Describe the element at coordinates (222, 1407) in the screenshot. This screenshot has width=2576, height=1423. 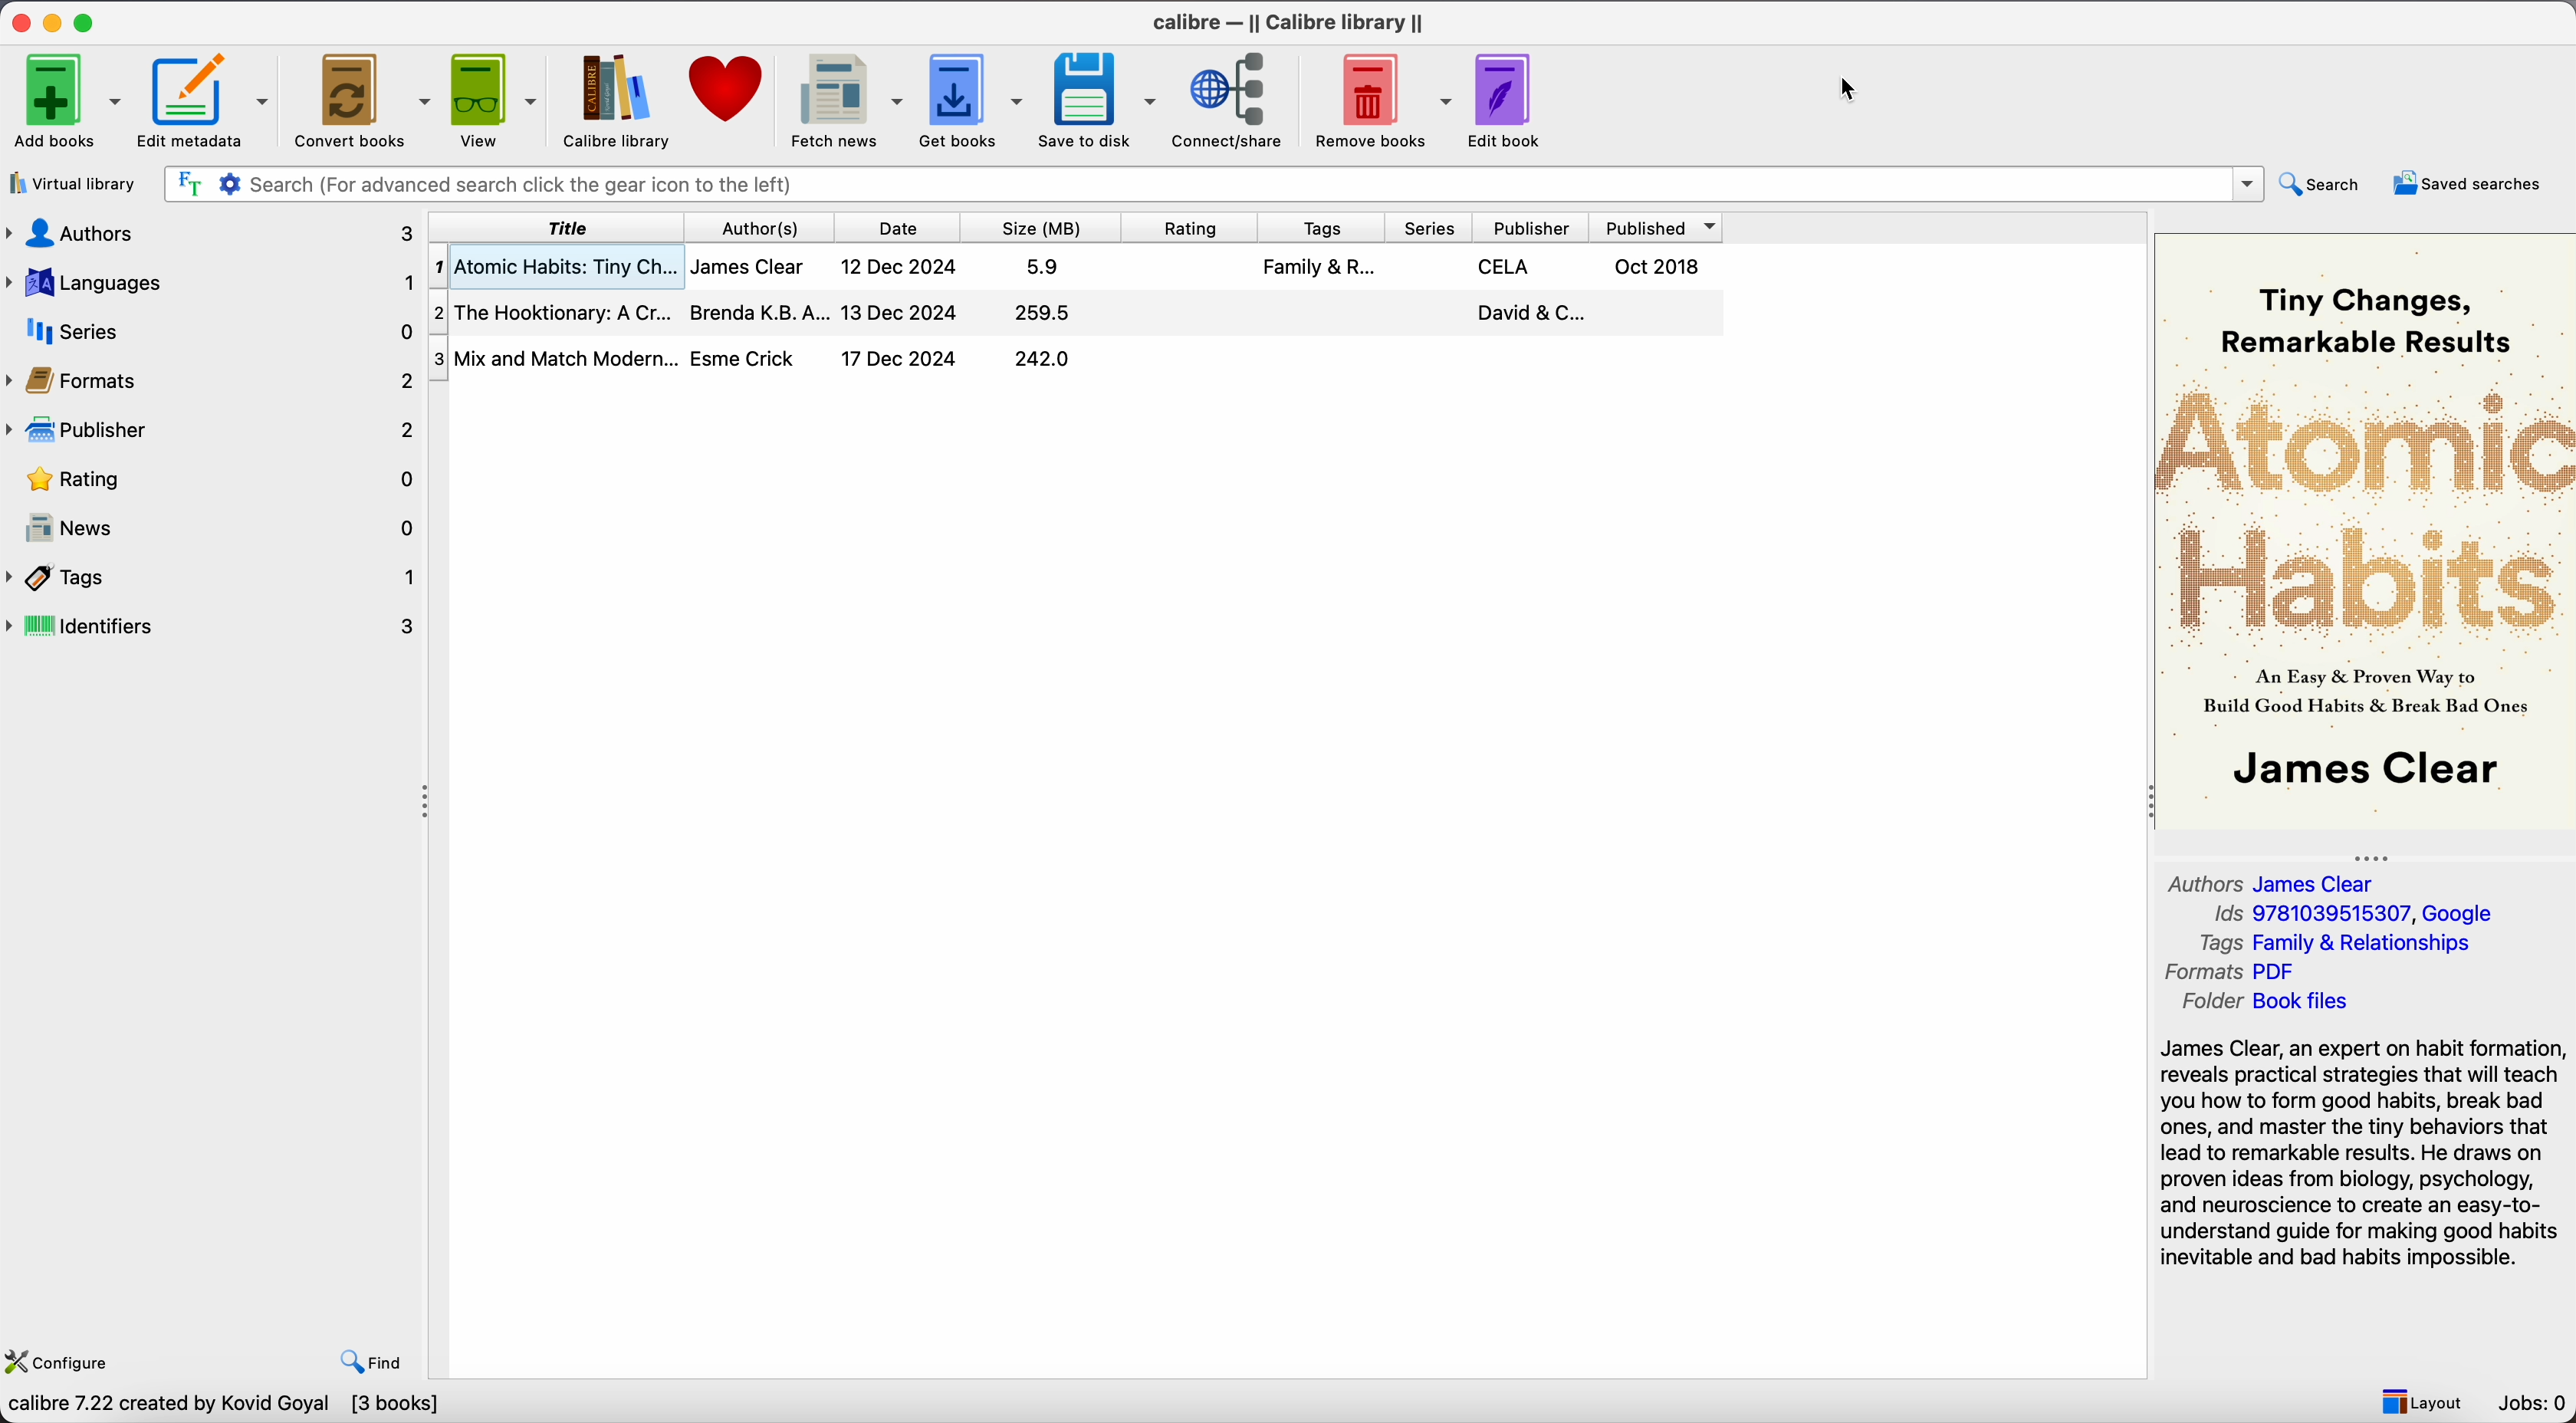
I see `clibre 7.22 created by kovid Goyal [3 books]` at that location.